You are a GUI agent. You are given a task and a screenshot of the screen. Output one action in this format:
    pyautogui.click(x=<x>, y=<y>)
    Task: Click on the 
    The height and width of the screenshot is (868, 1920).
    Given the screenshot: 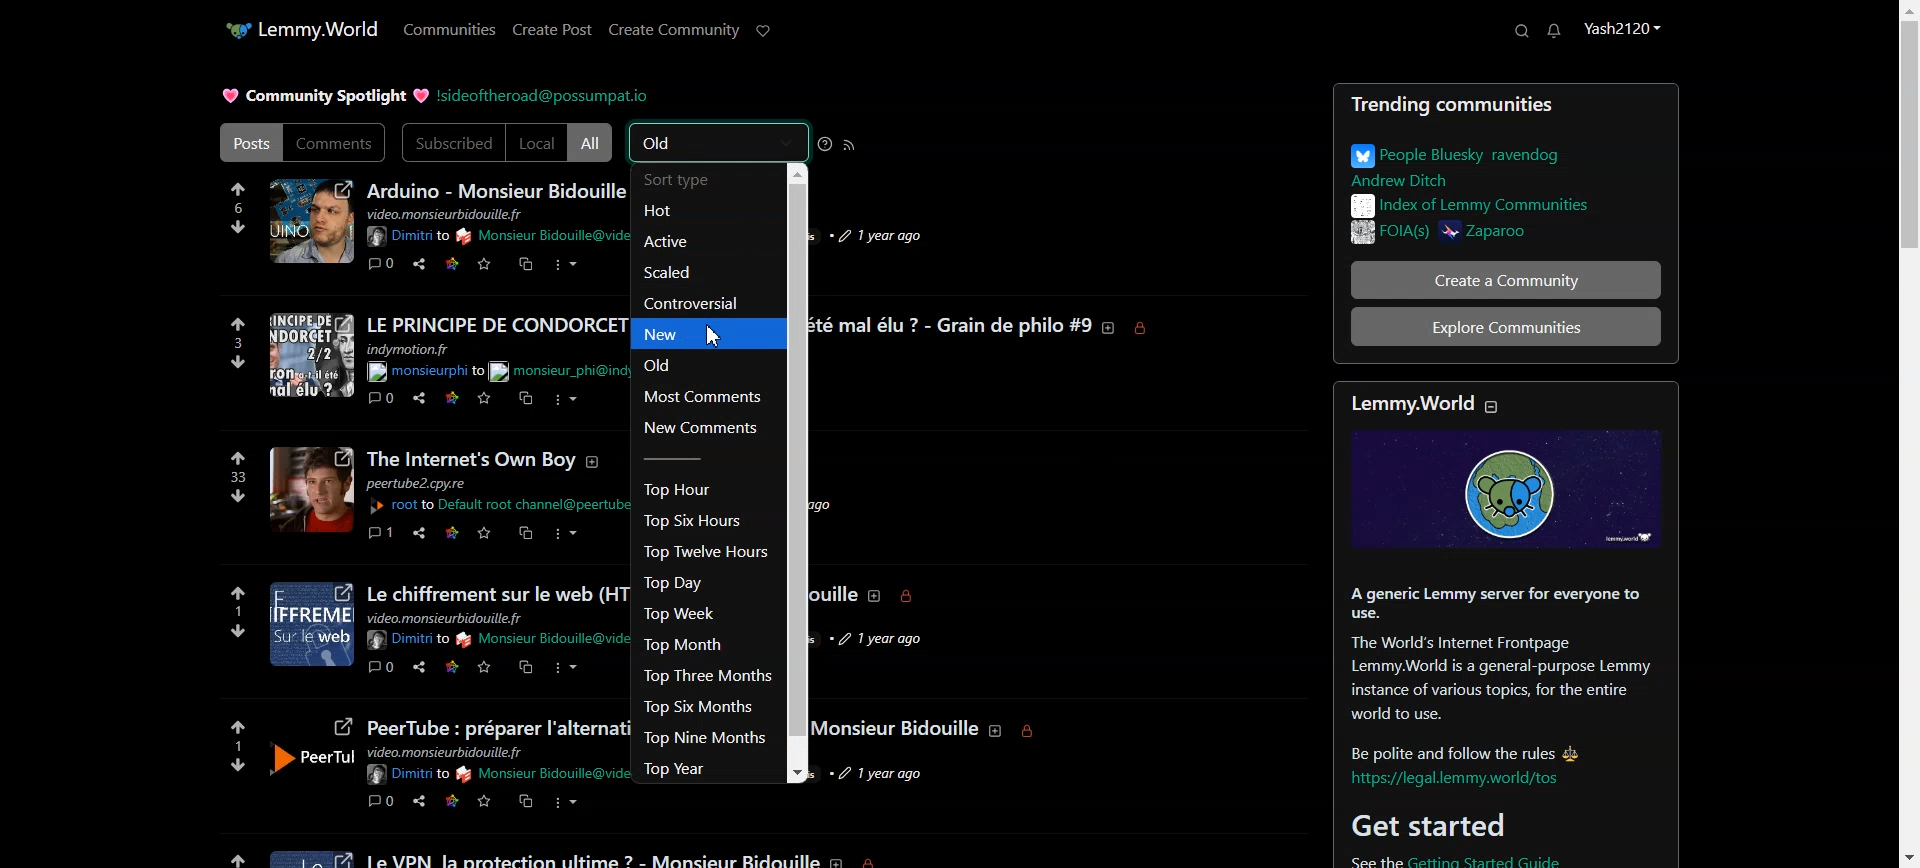 What is the action you would take?
    pyautogui.click(x=419, y=667)
    